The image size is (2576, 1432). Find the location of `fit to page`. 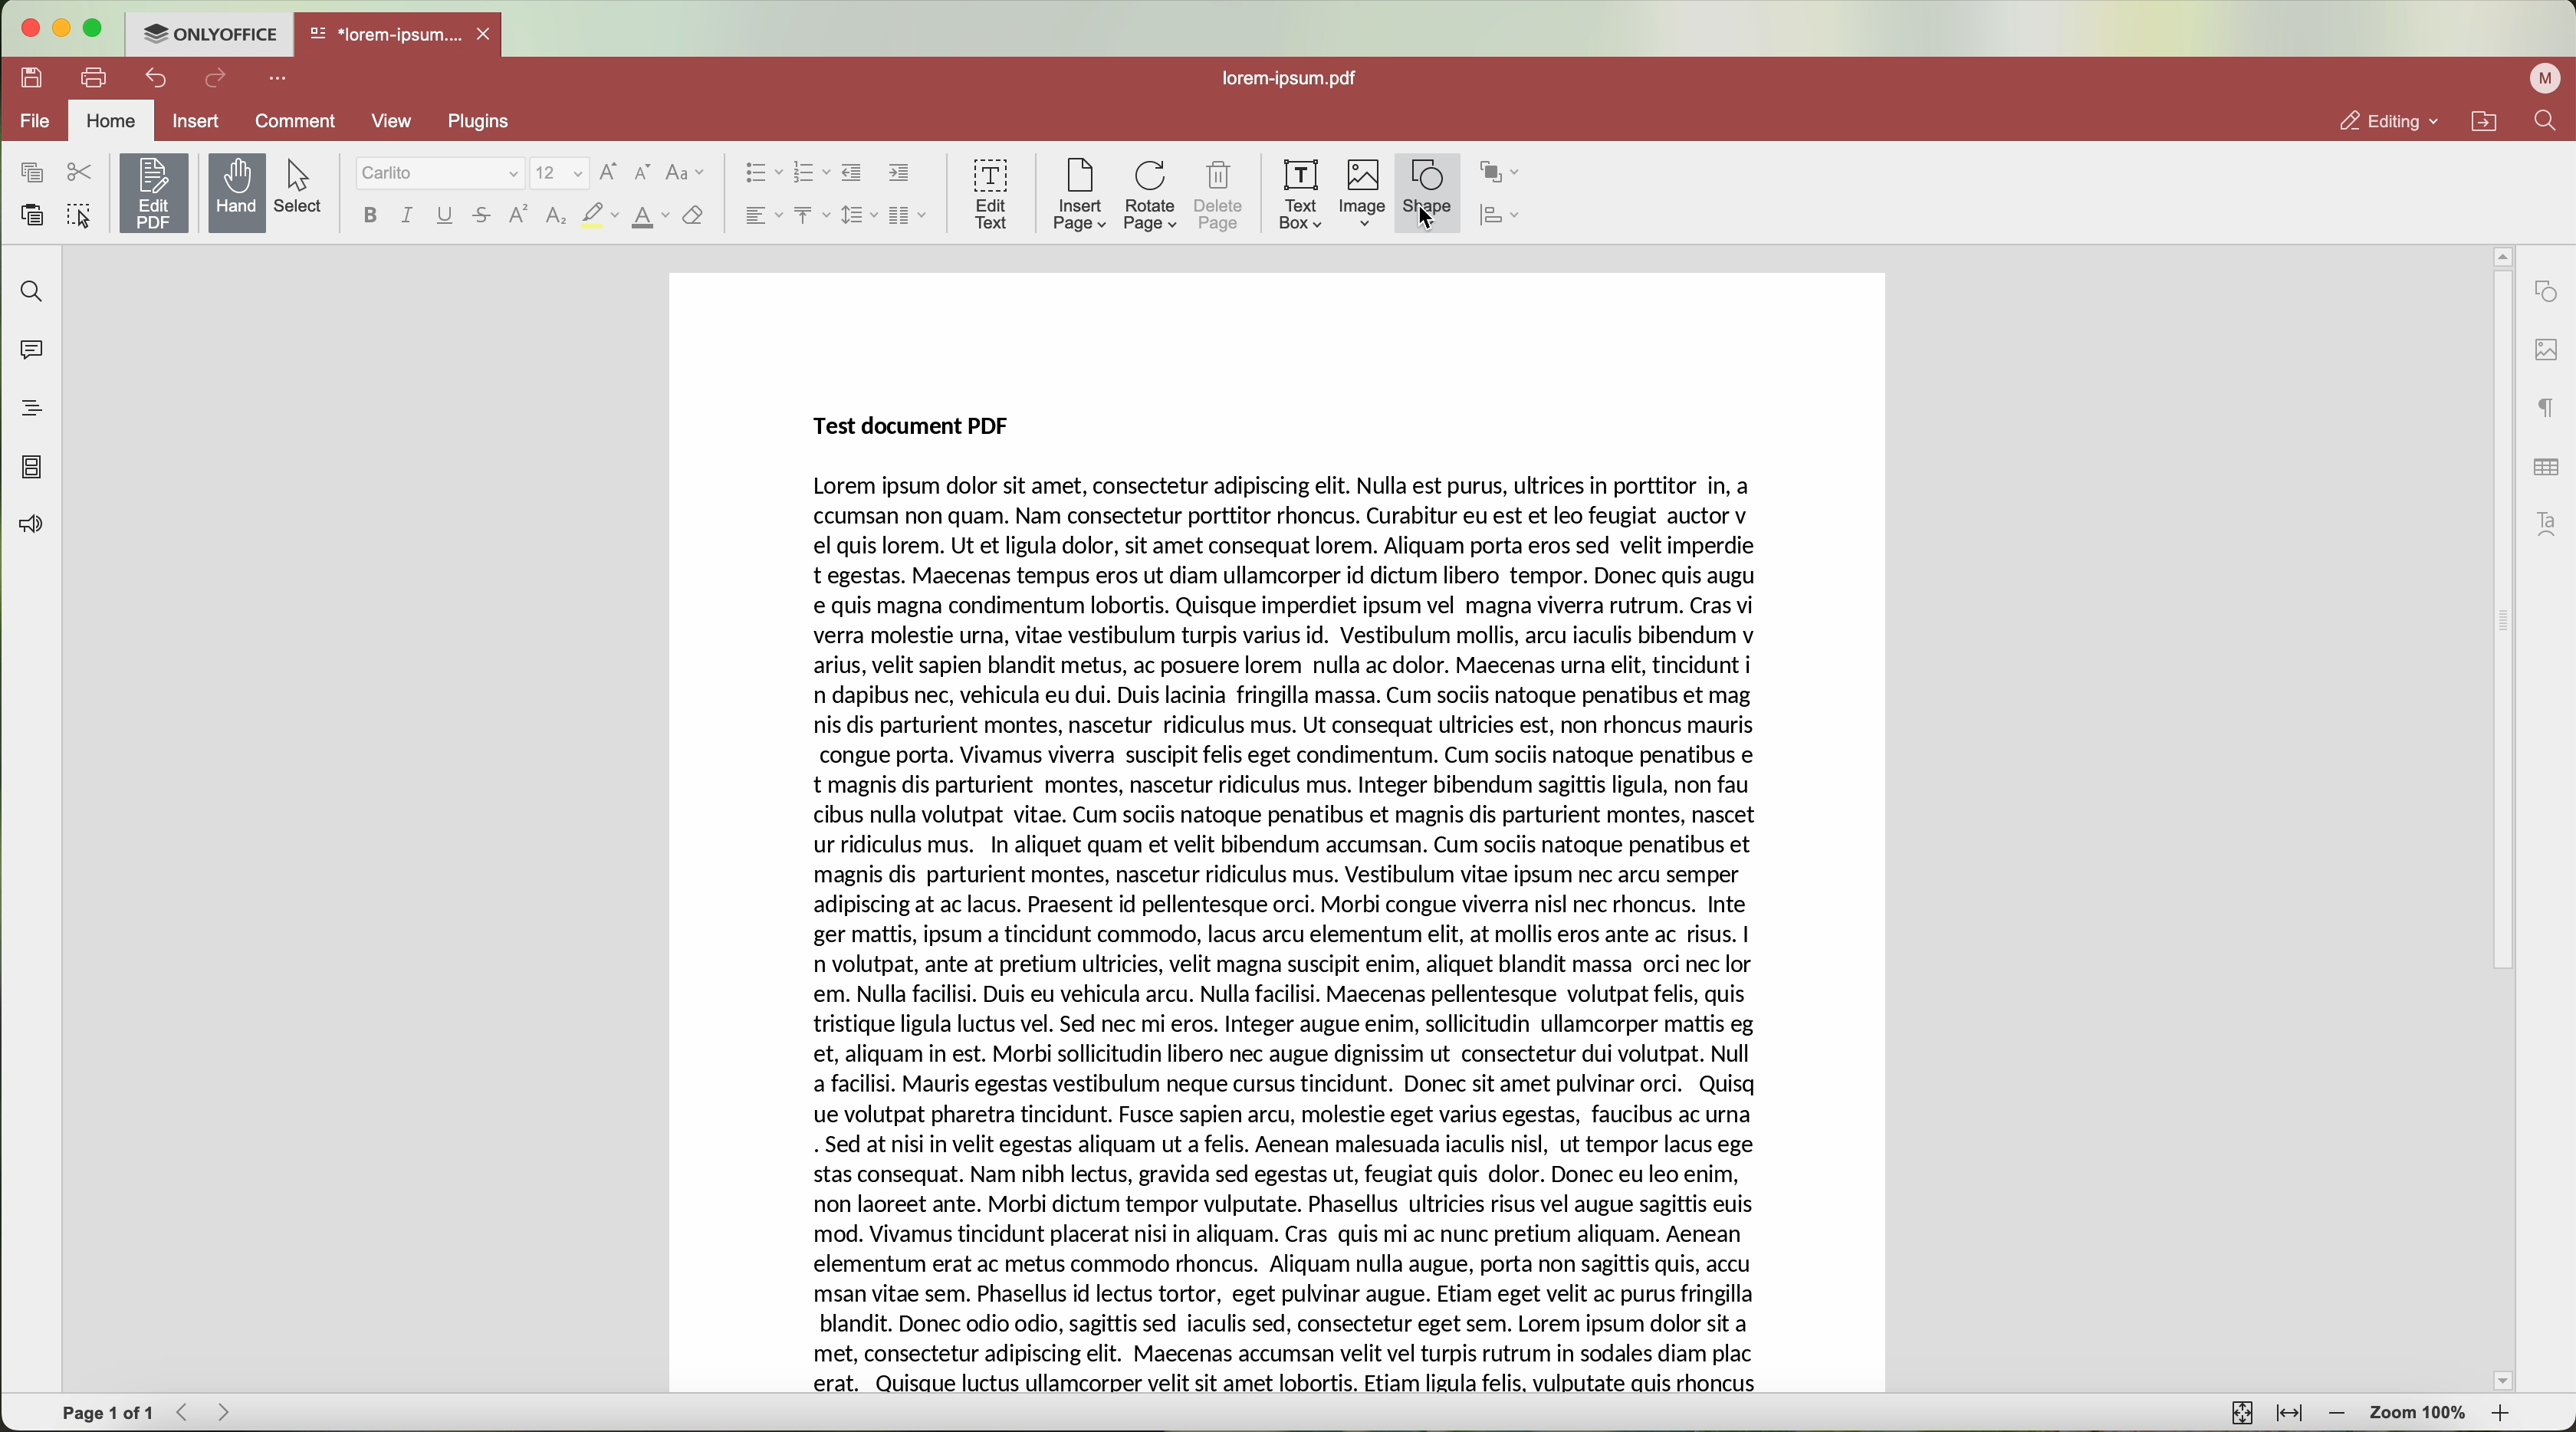

fit to page is located at coordinates (2239, 1413).